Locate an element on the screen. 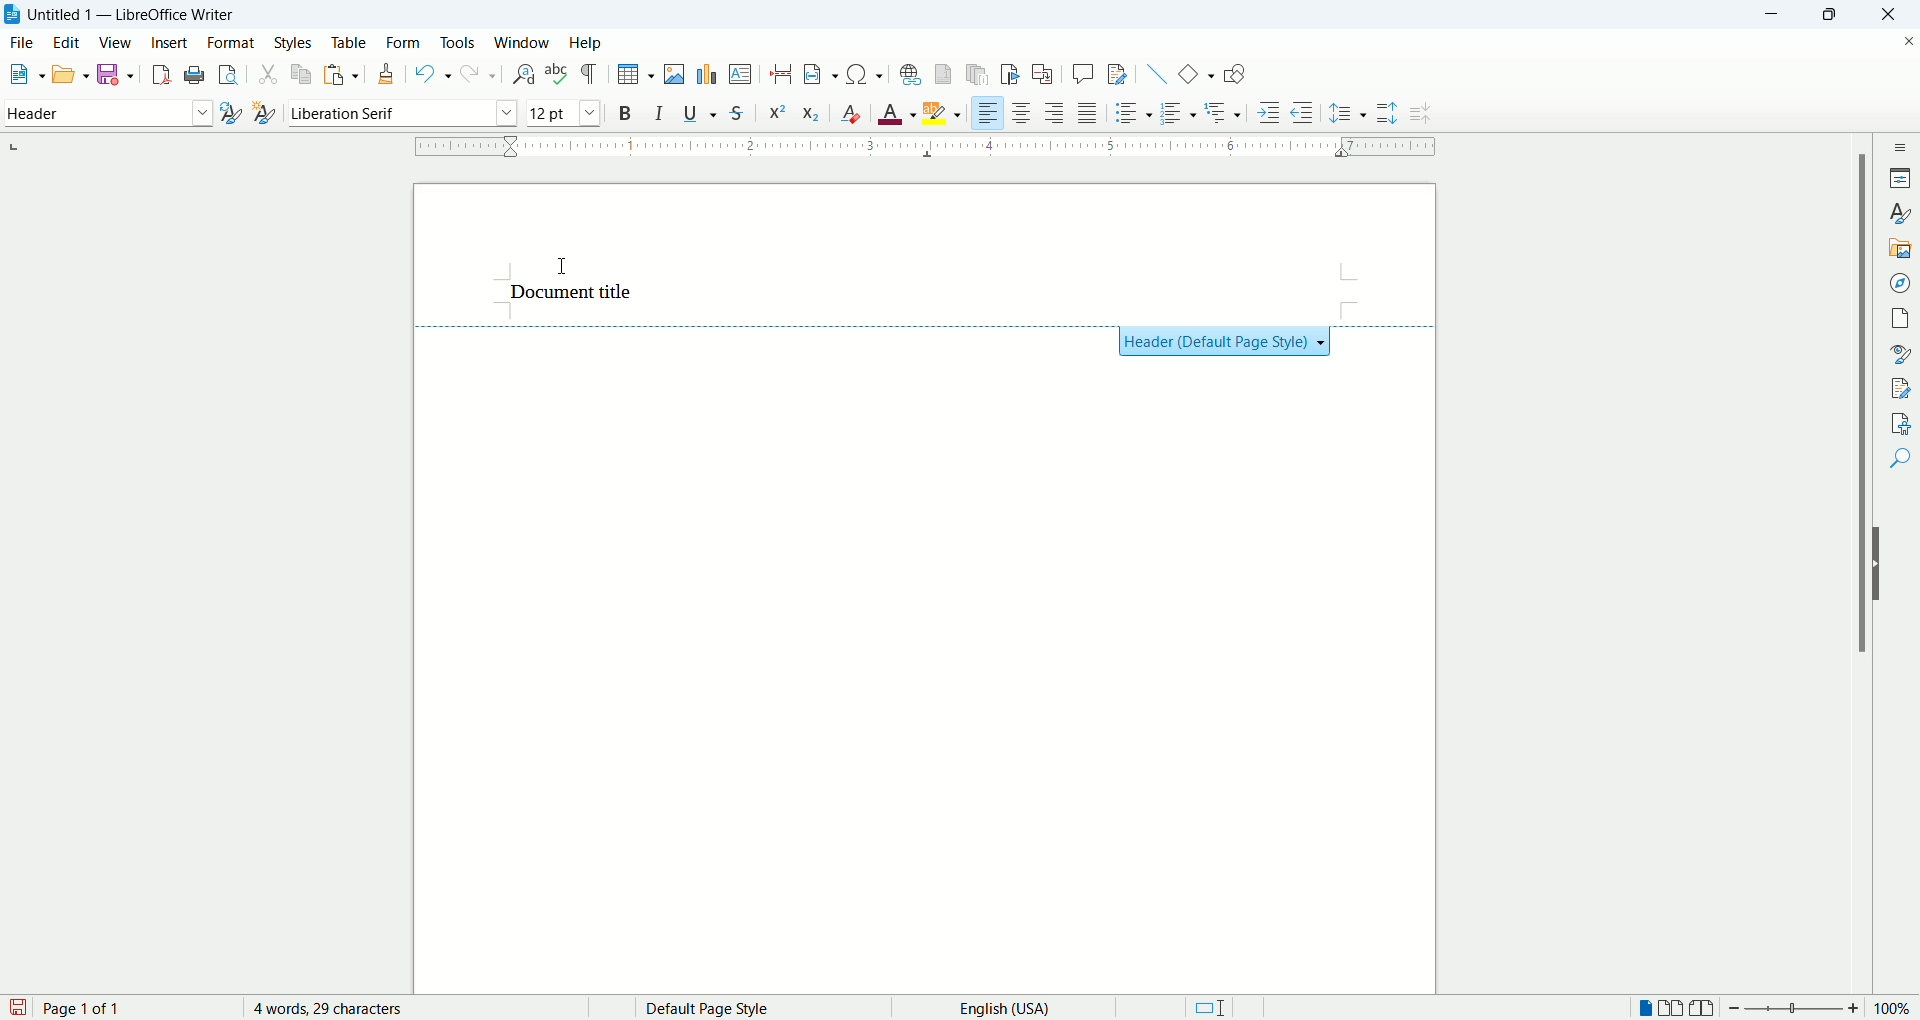  subscript is located at coordinates (815, 114).